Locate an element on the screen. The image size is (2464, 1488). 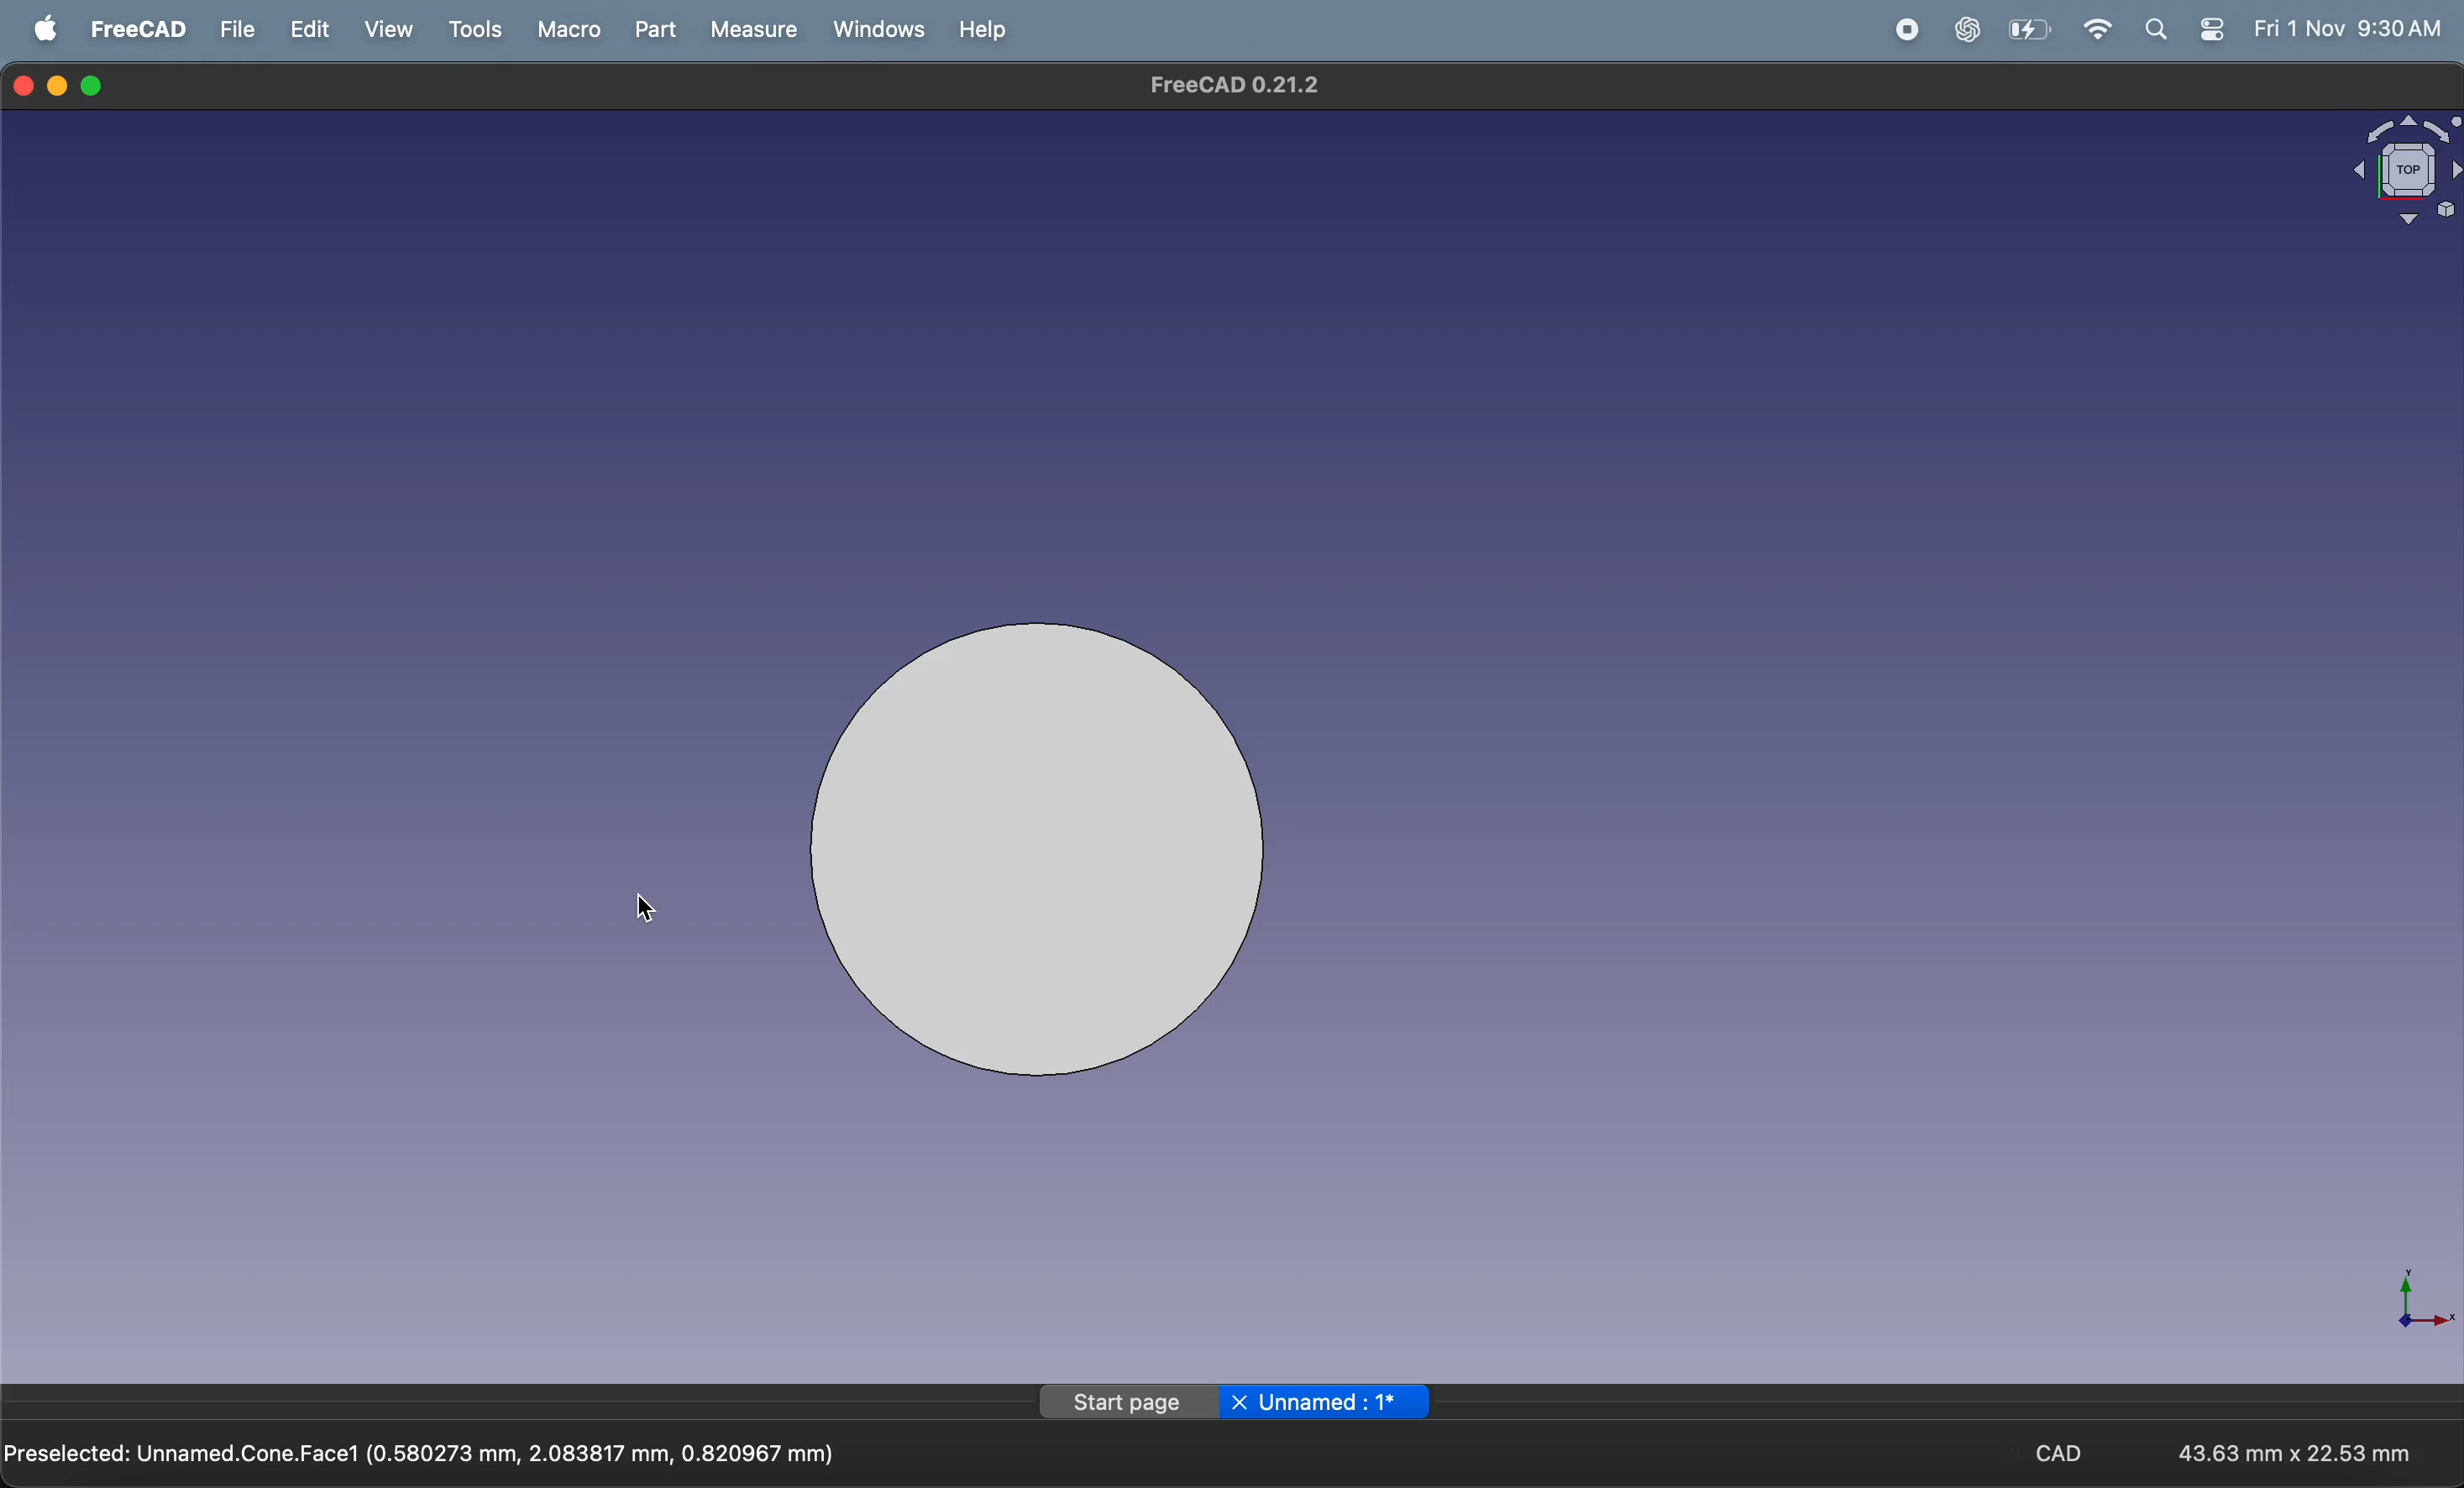
measure is located at coordinates (747, 30).